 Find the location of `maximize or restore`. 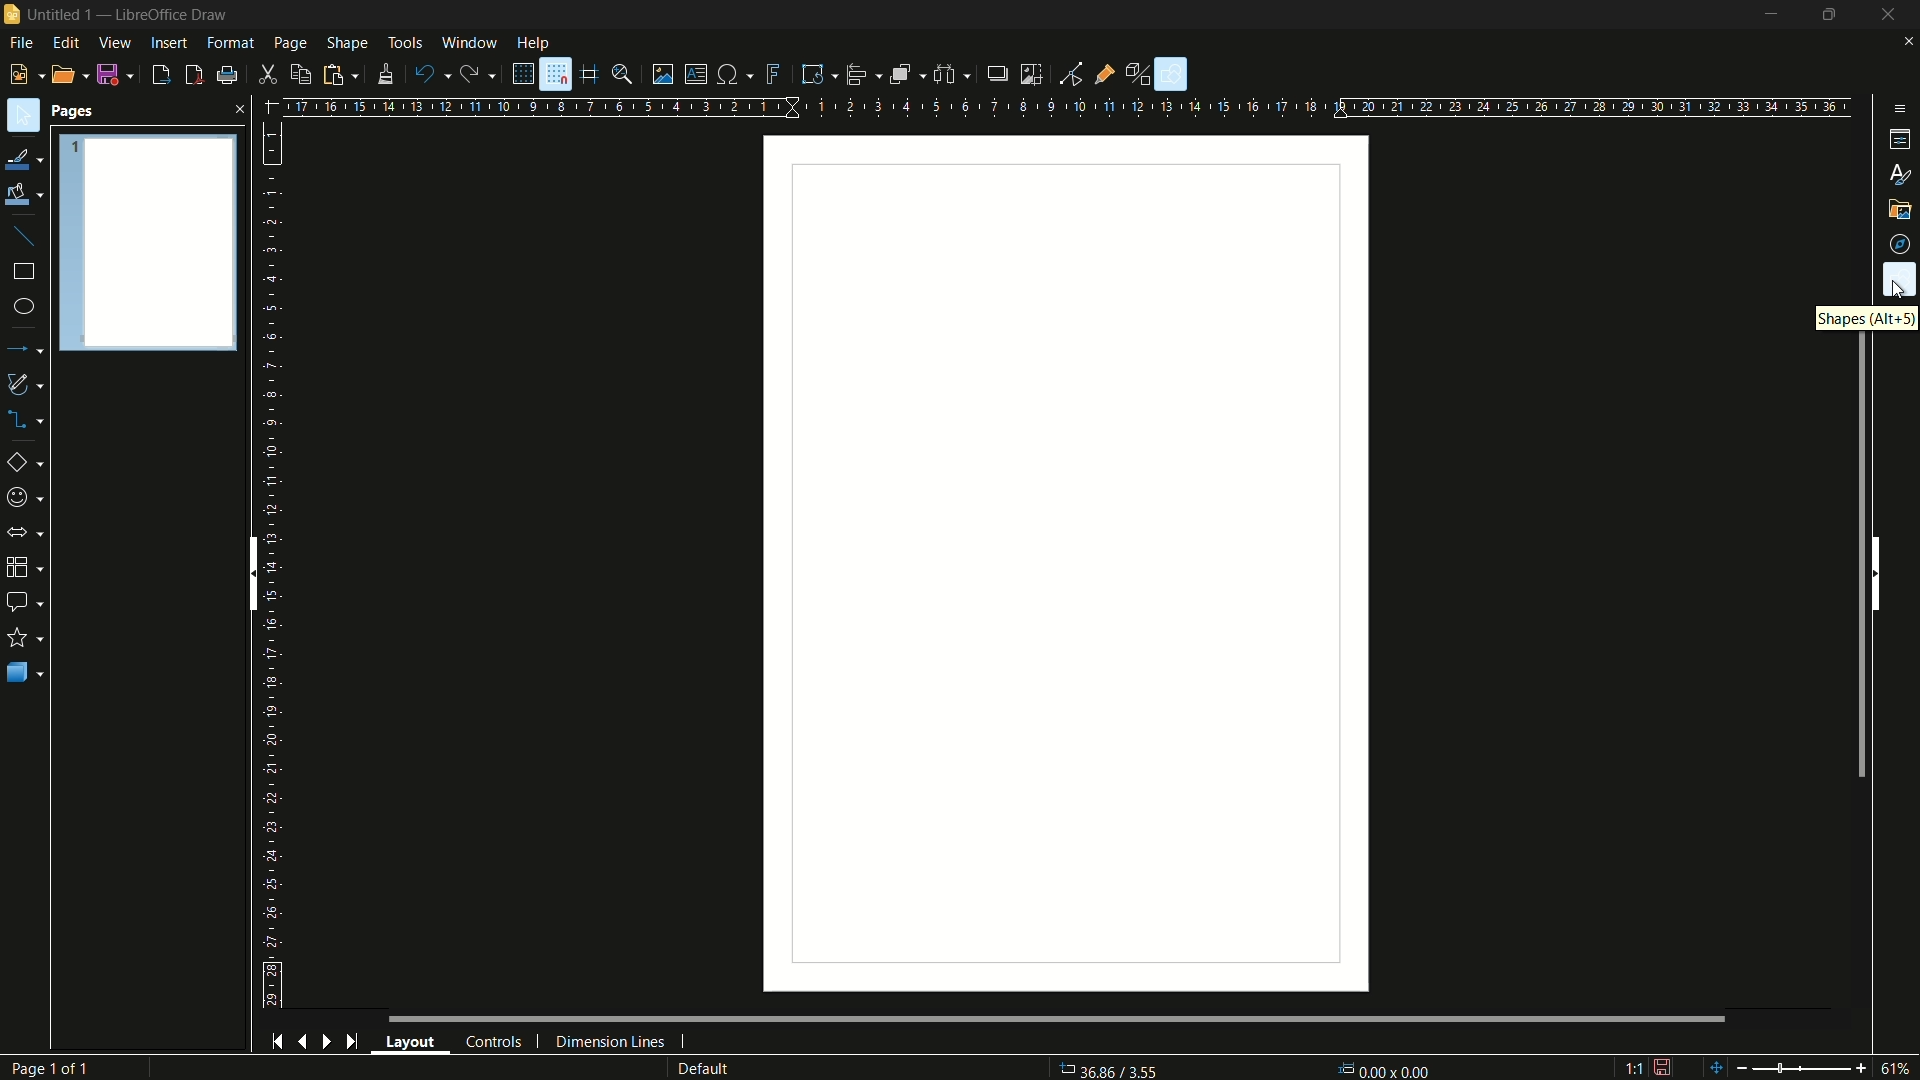

maximize or restore is located at coordinates (1834, 15).